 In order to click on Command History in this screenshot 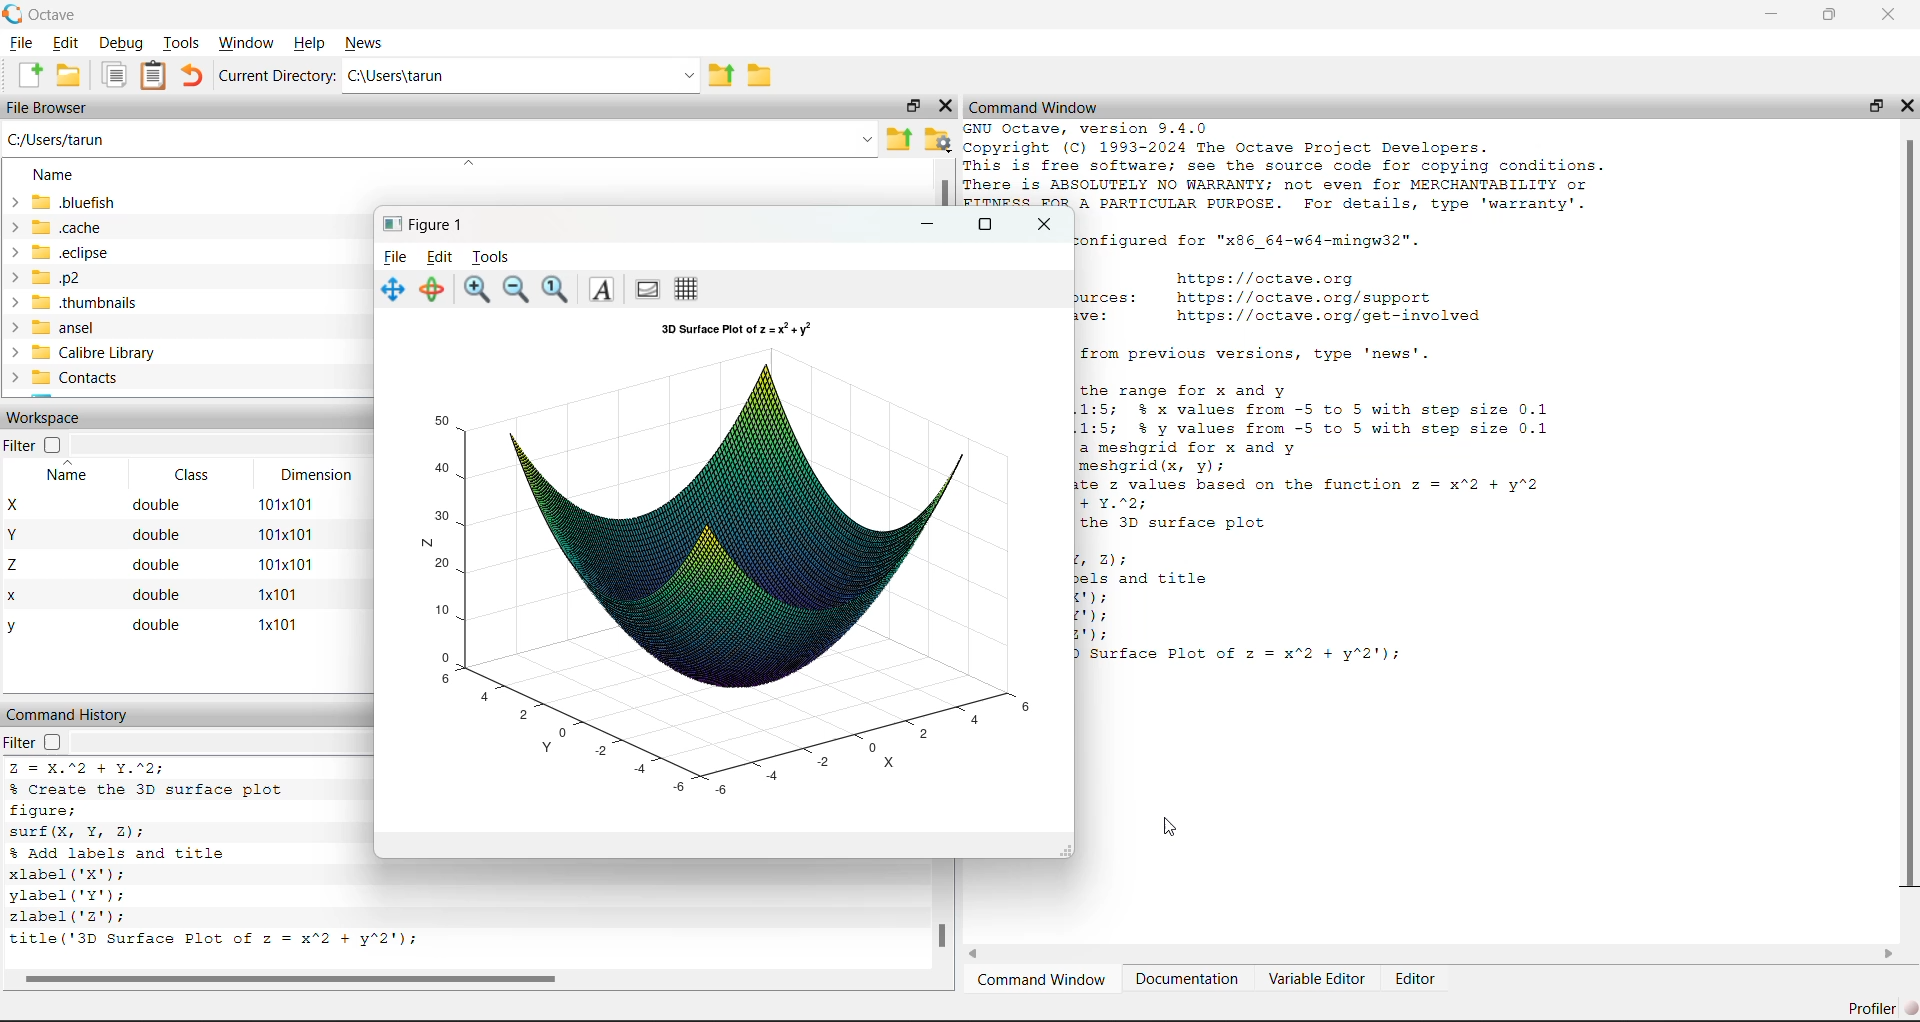, I will do `click(69, 715)`.